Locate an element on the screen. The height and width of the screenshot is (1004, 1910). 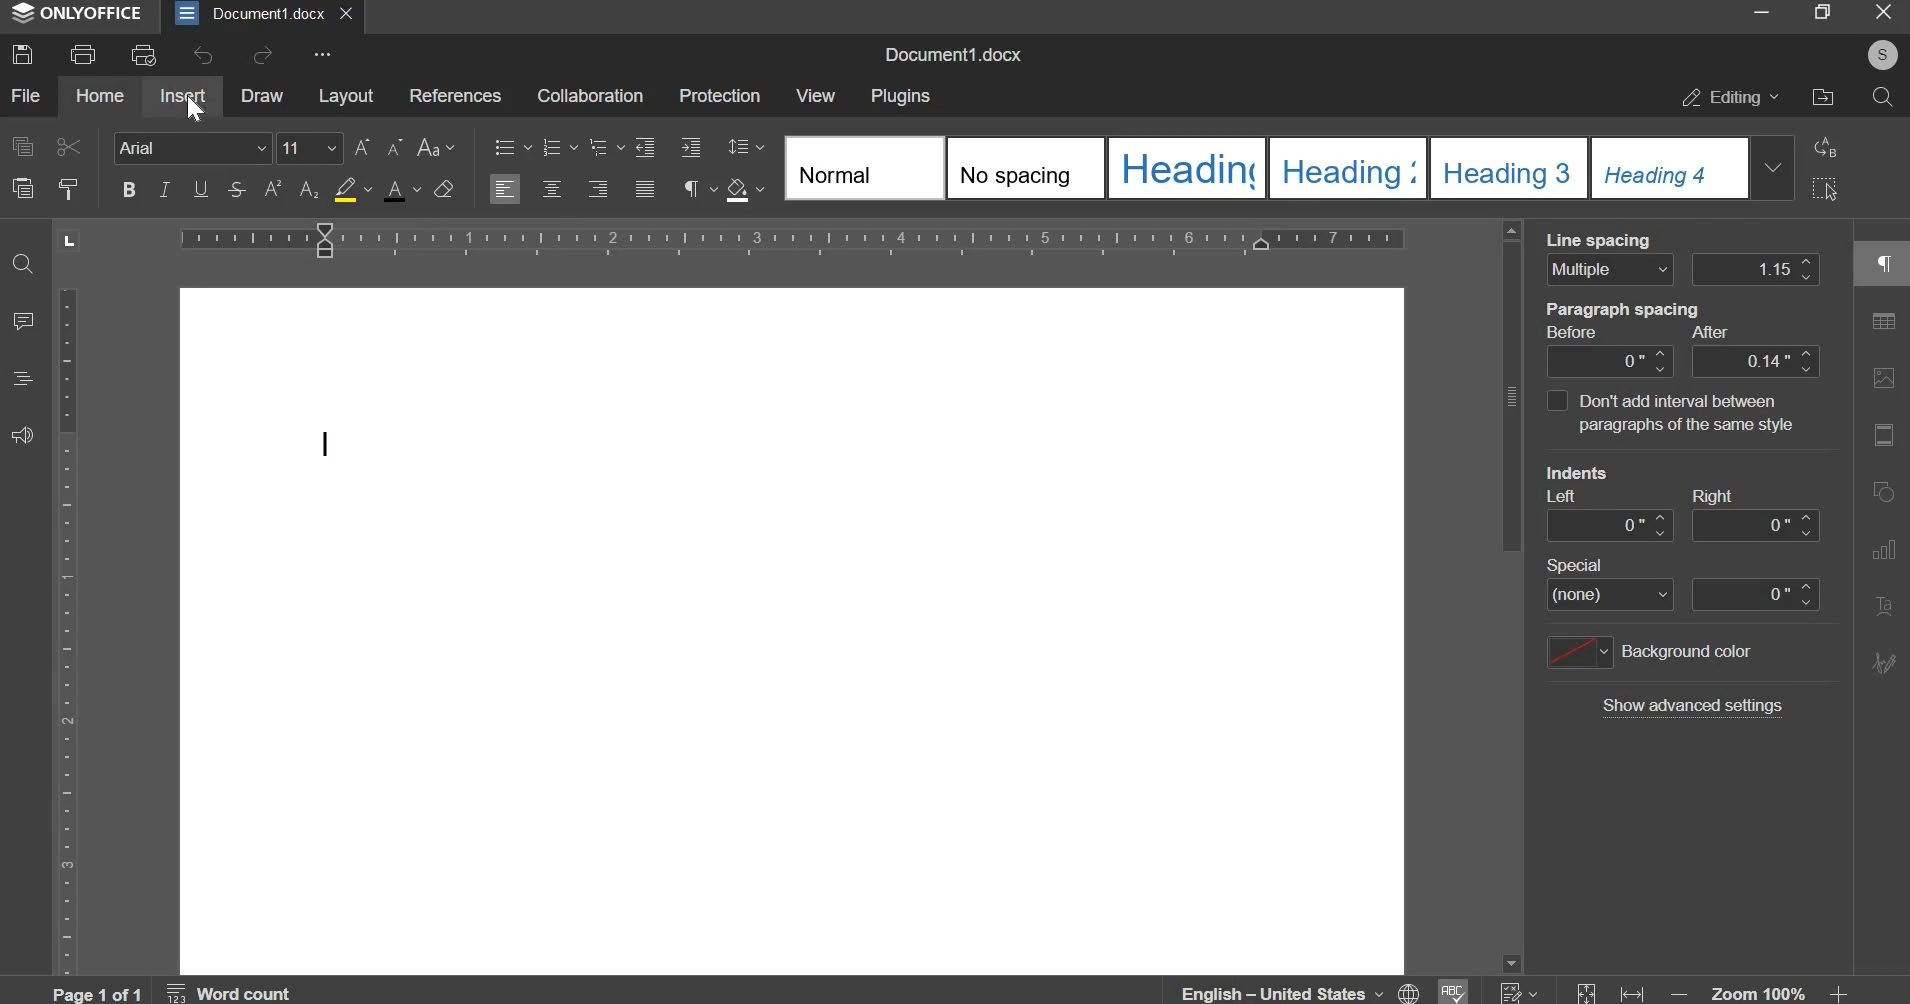
special is located at coordinates (1682, 595).